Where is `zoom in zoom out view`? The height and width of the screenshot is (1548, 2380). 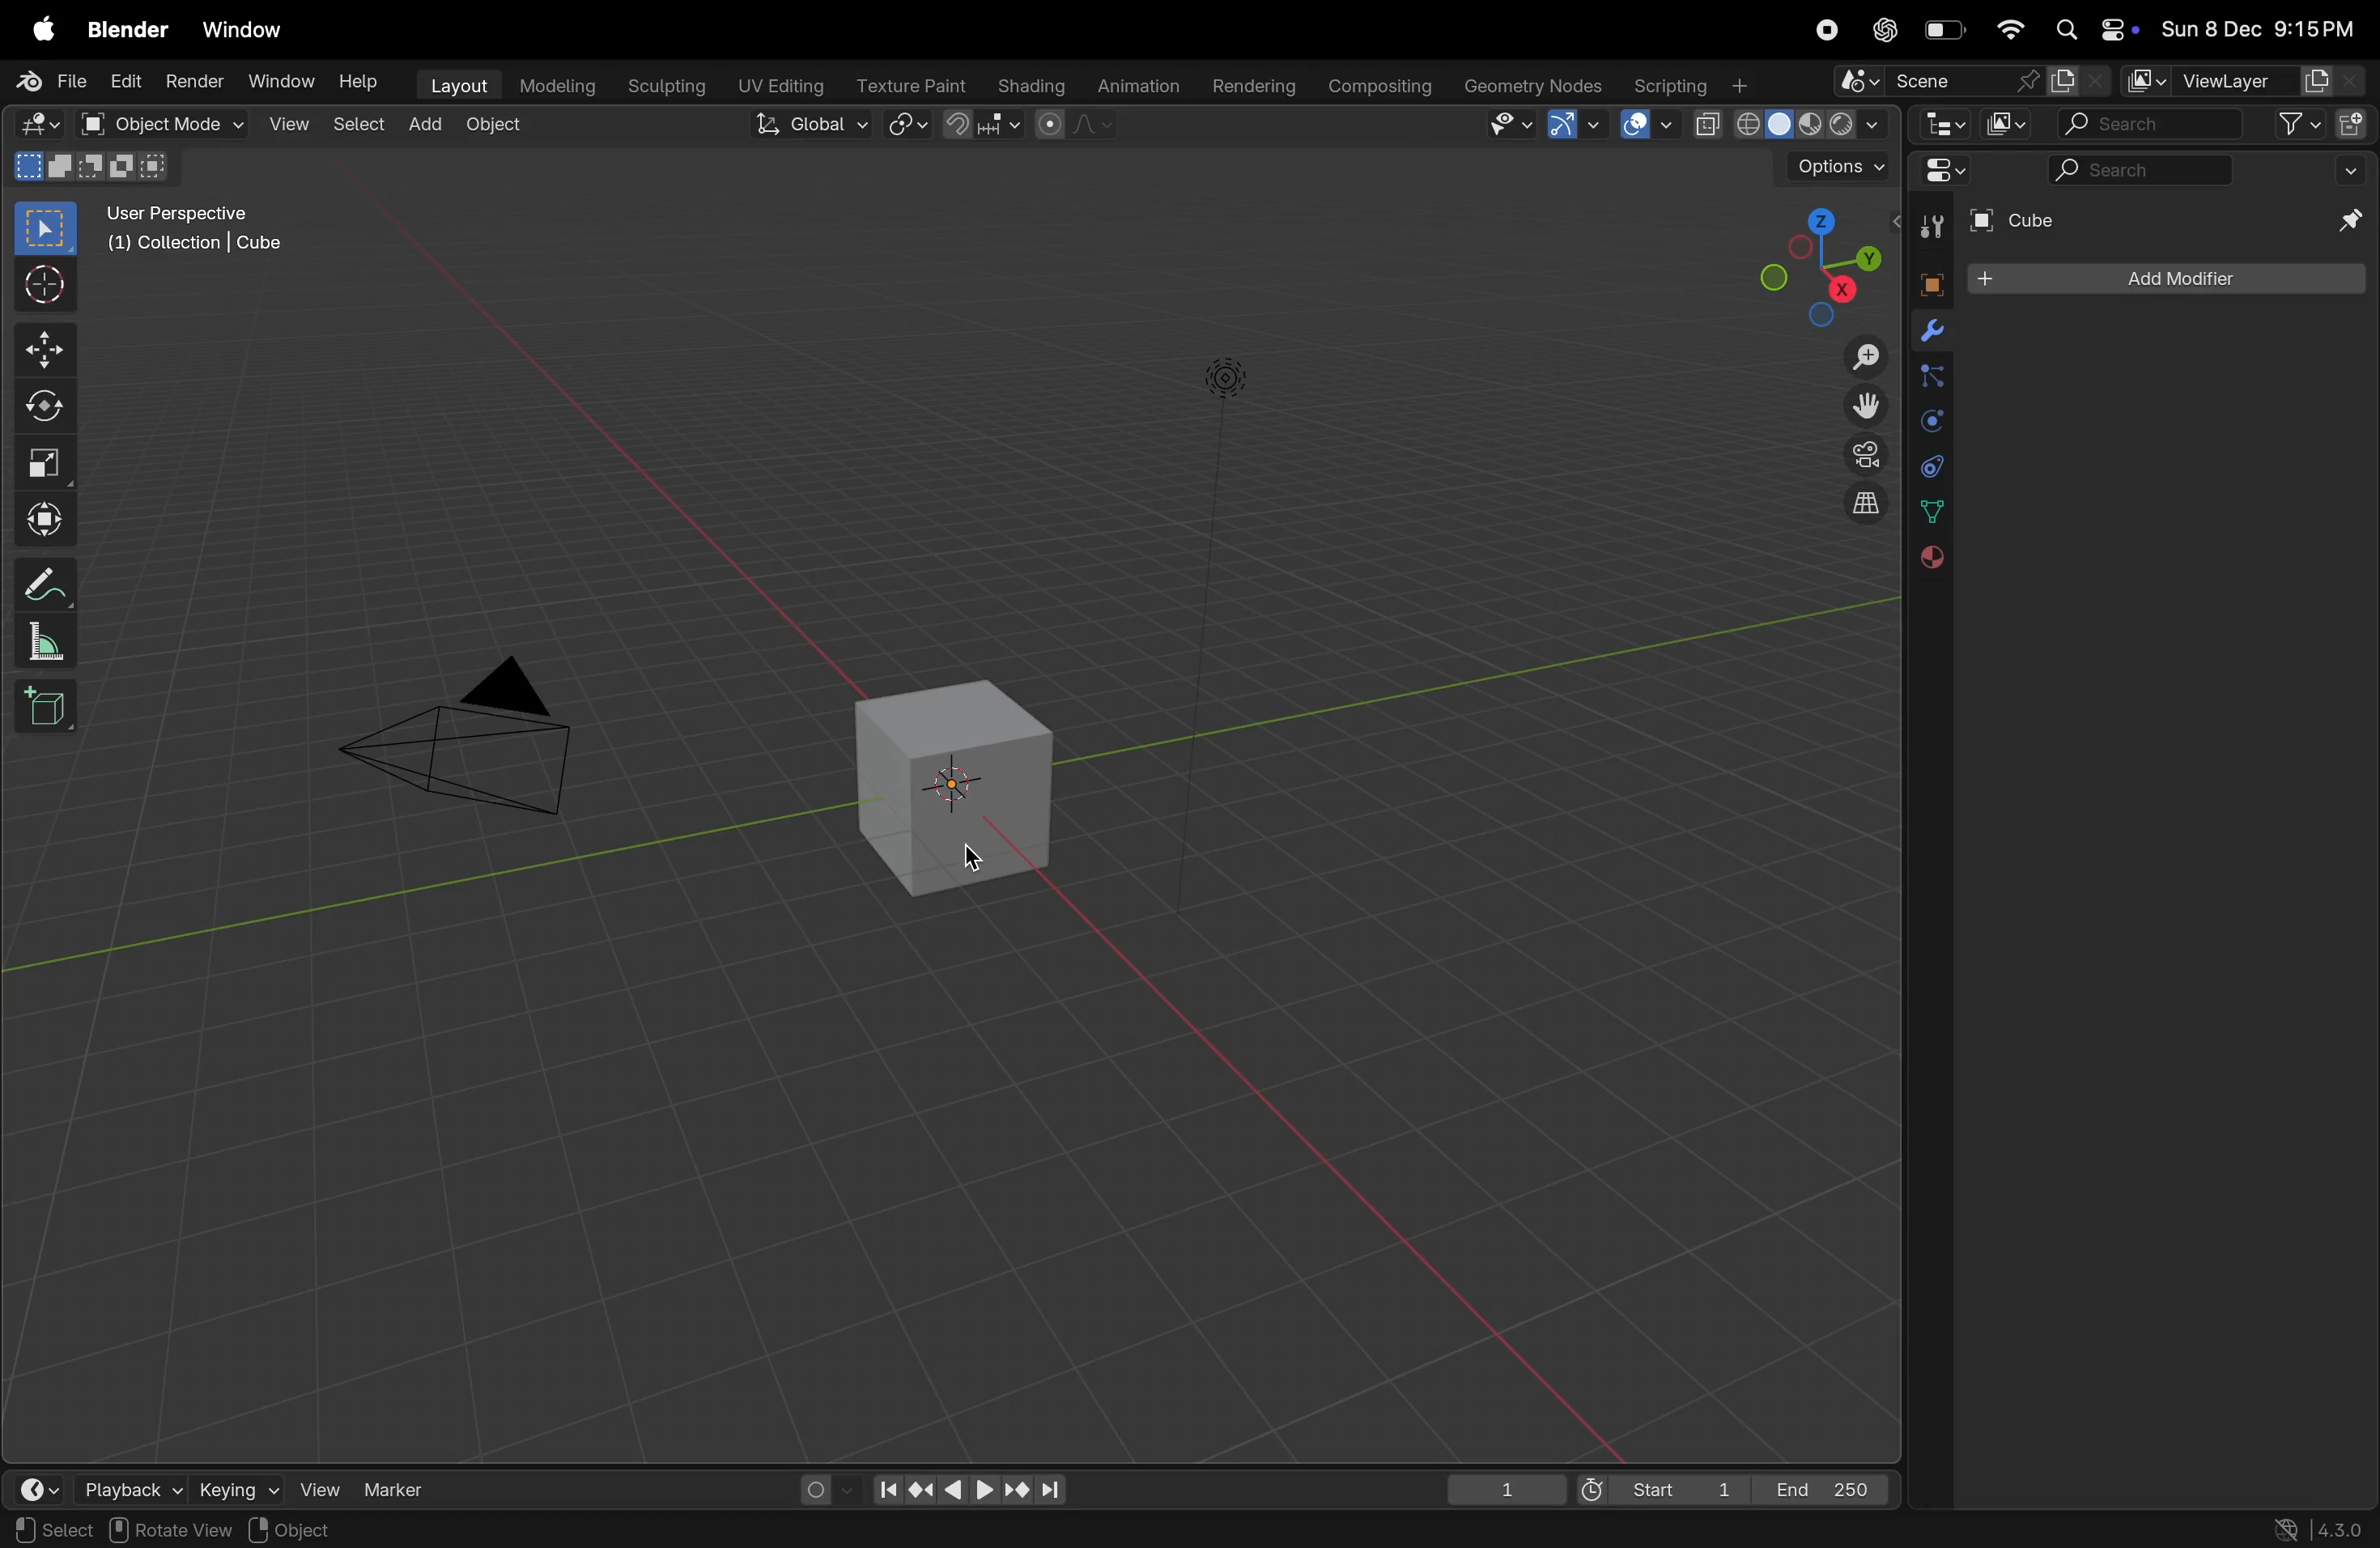
zoom in zoom out view is located at coordinates (1857, 357).